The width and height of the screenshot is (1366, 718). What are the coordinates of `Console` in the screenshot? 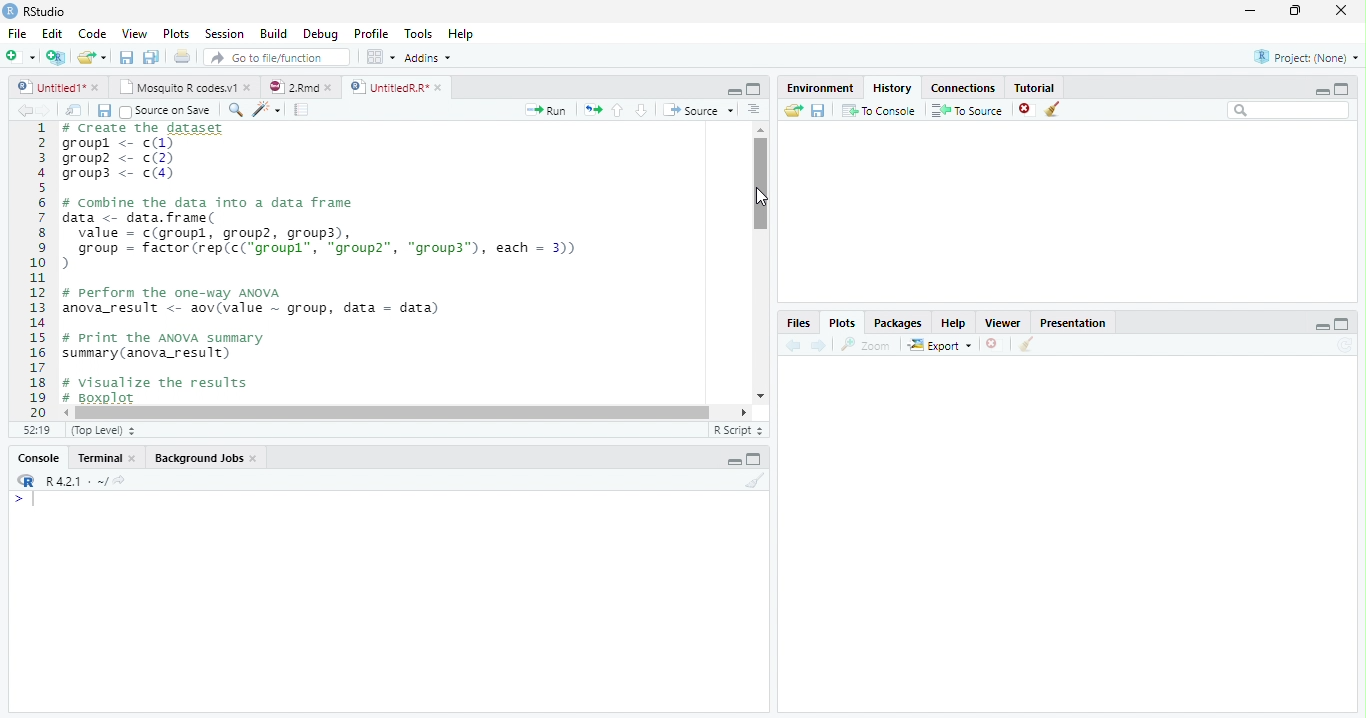 It's located at (38, 460).